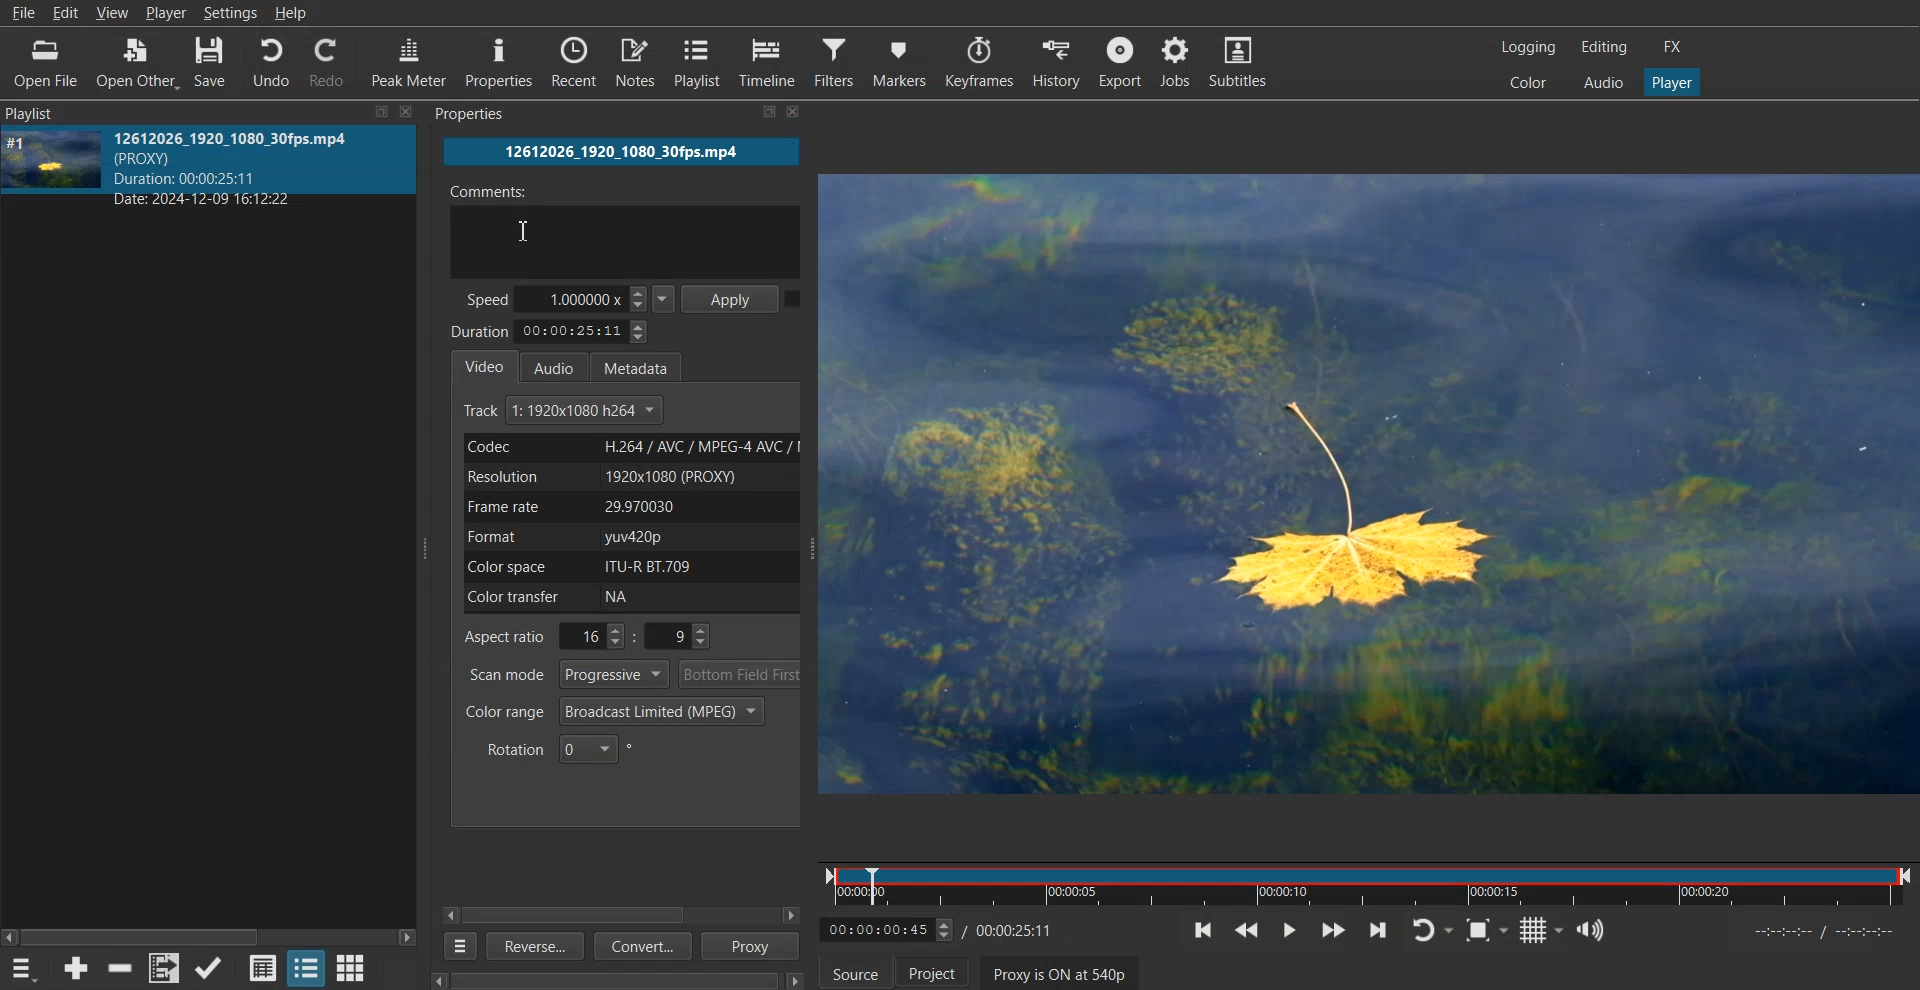  Describe the element at coordinates (571, 298) in the screenshot. I see `Adjust Speed ` at that location.